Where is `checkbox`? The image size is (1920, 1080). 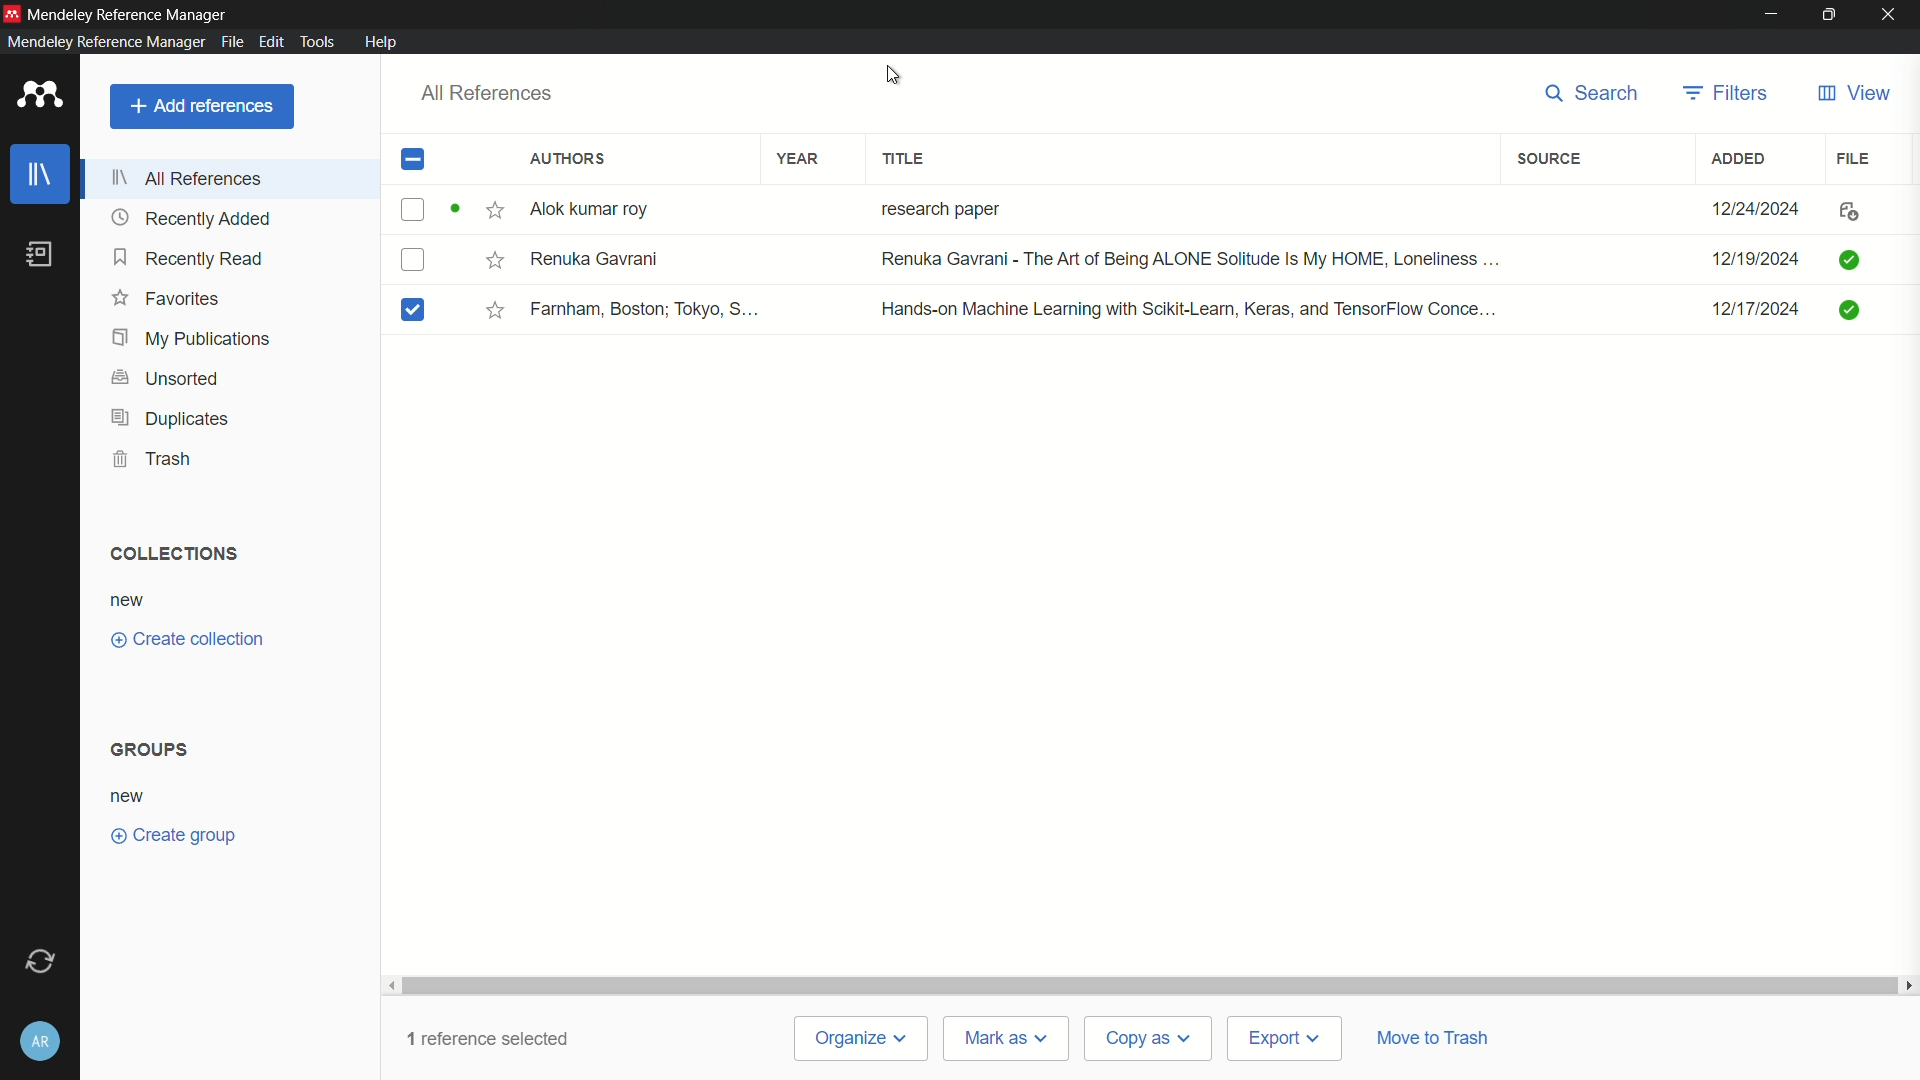
checkbox is located at coordinates (414, 210).